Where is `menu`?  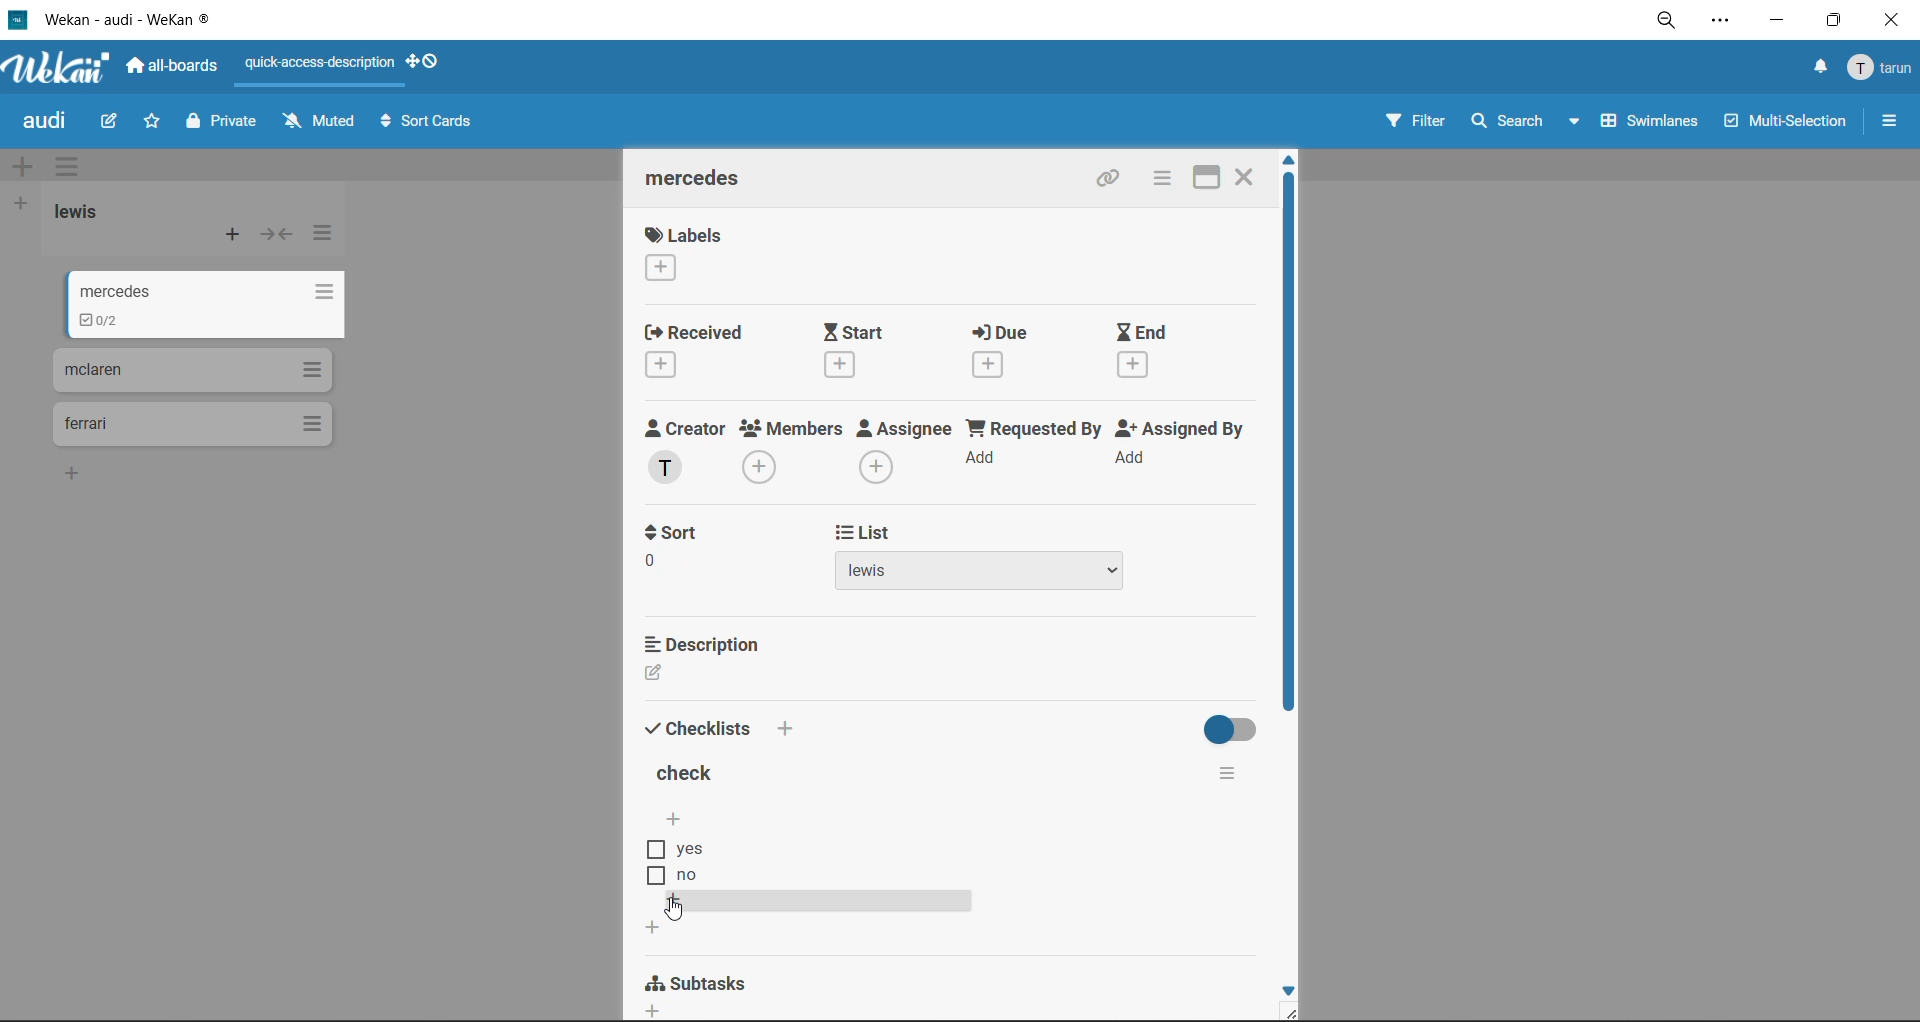 menu is located at coordinates (1878, 68).